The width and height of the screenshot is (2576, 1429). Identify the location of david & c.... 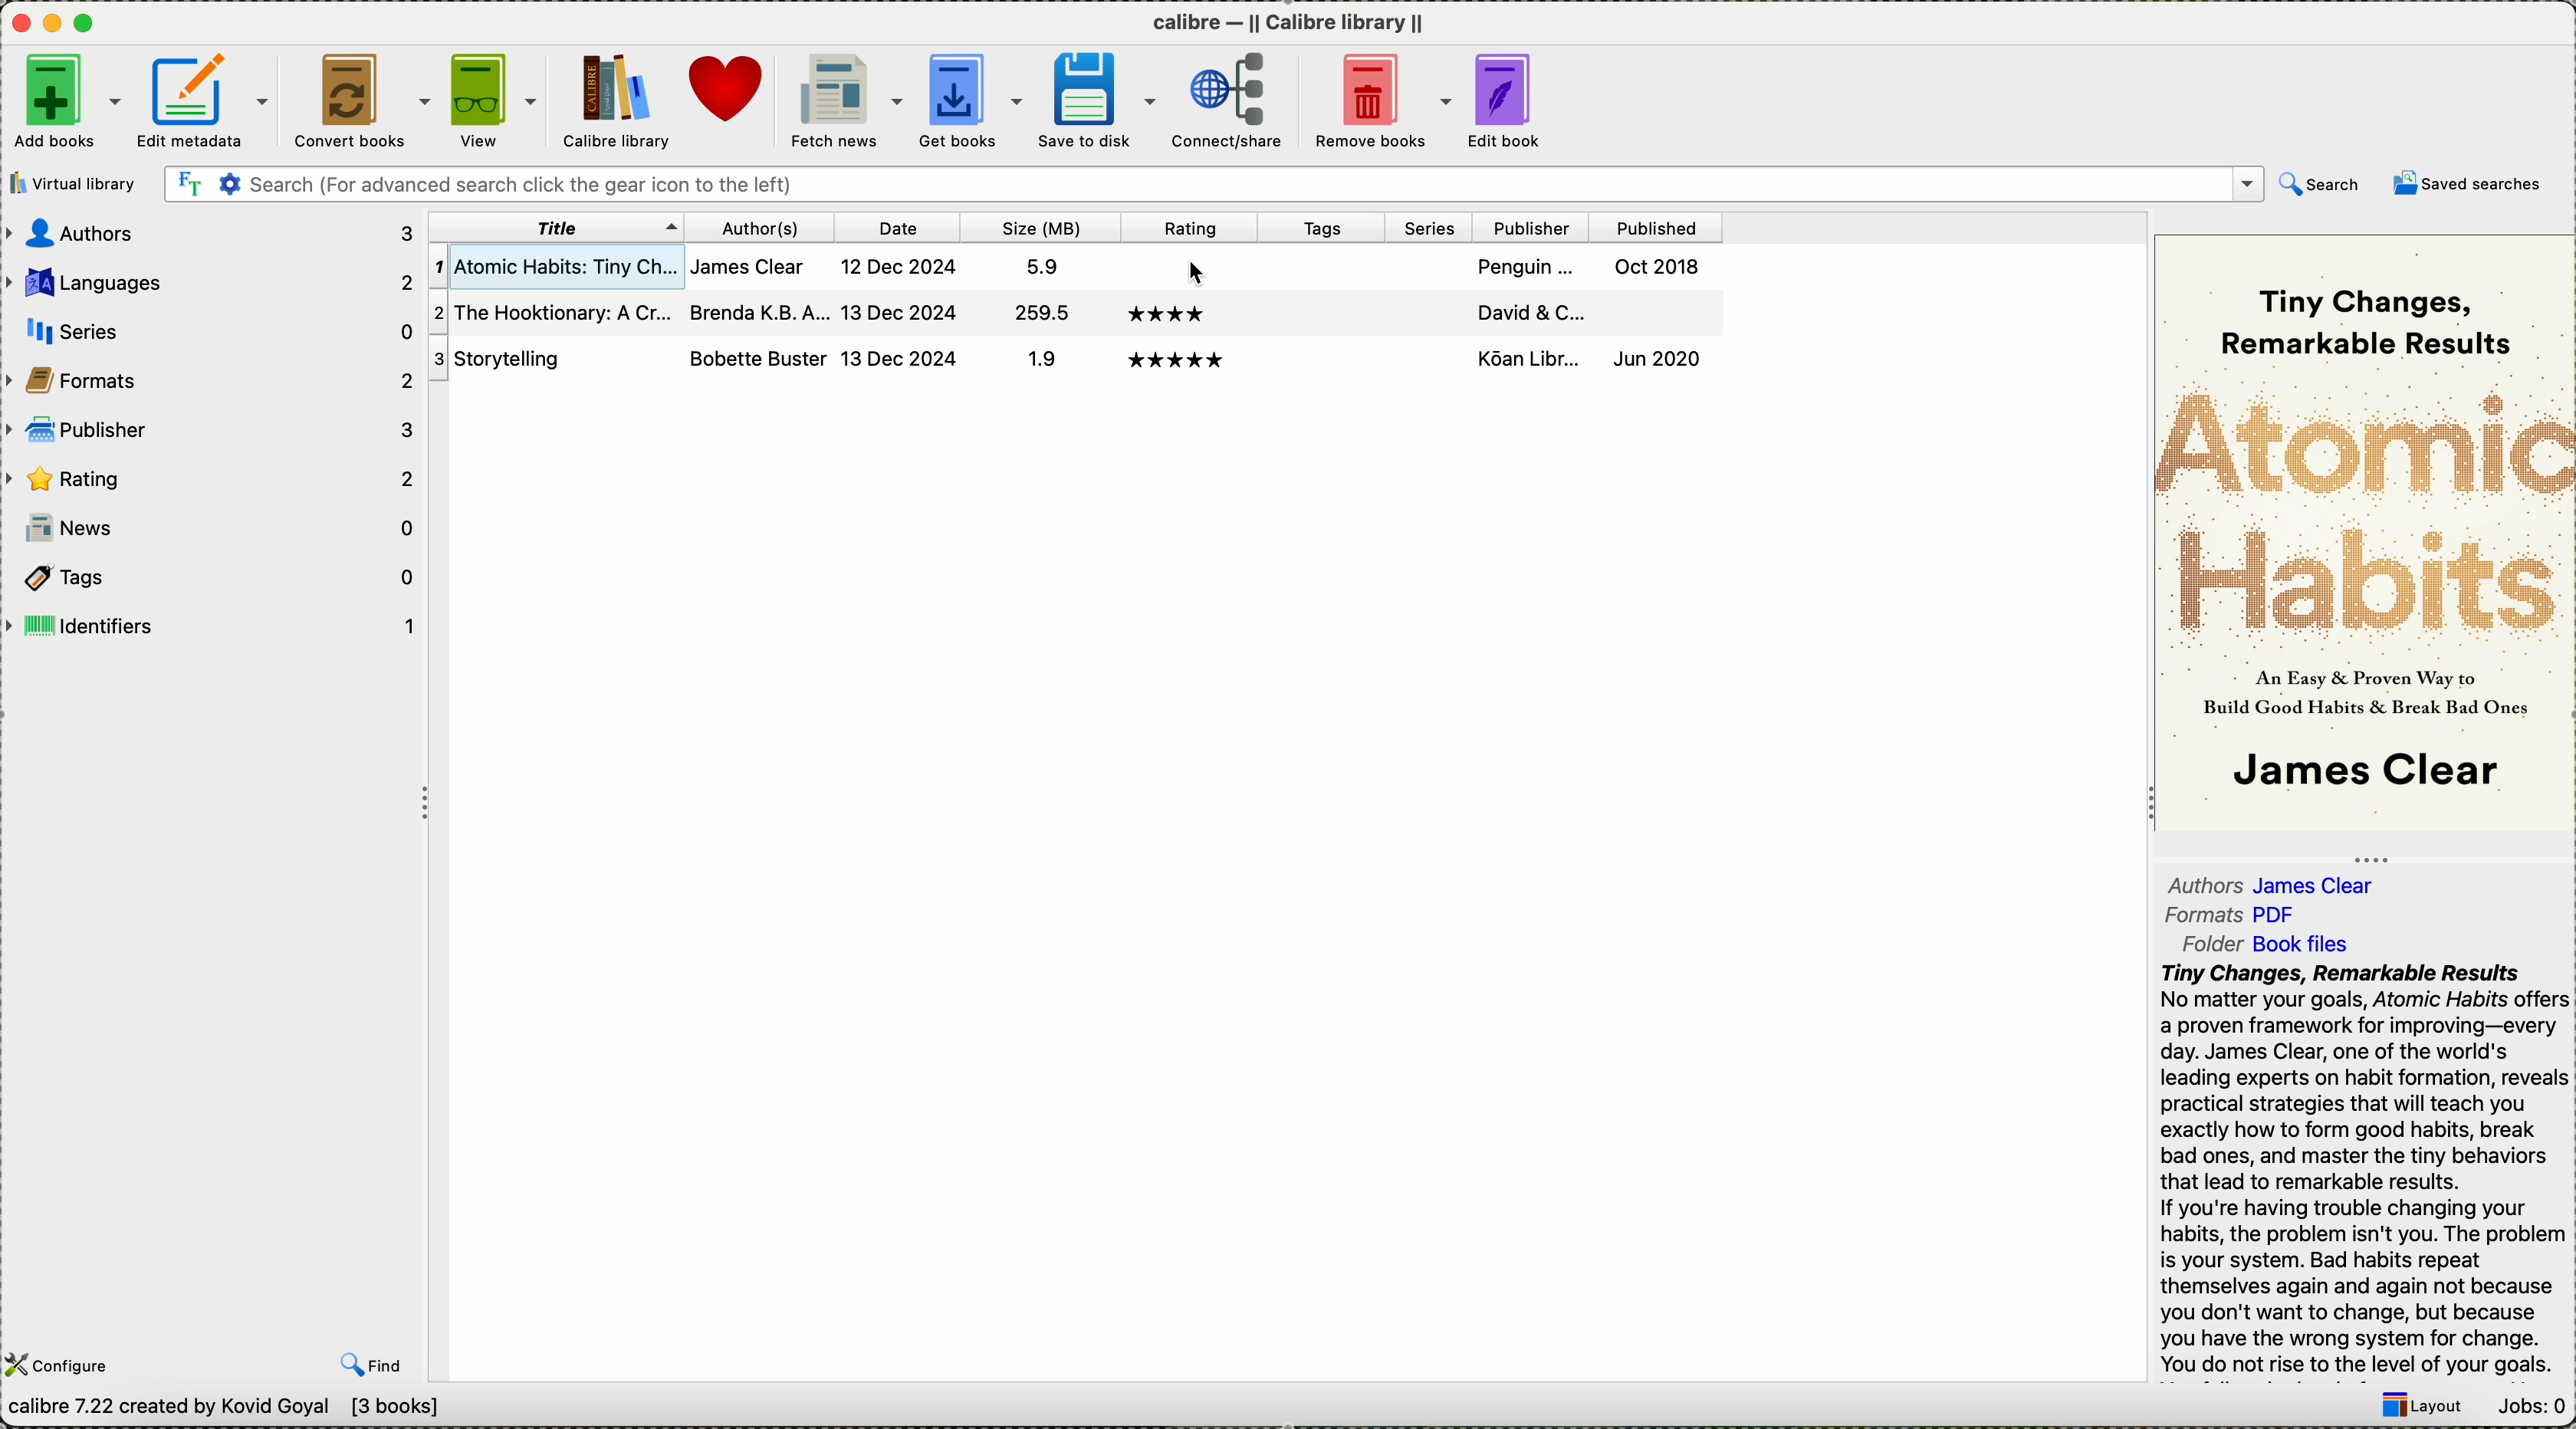
(1532, 310).